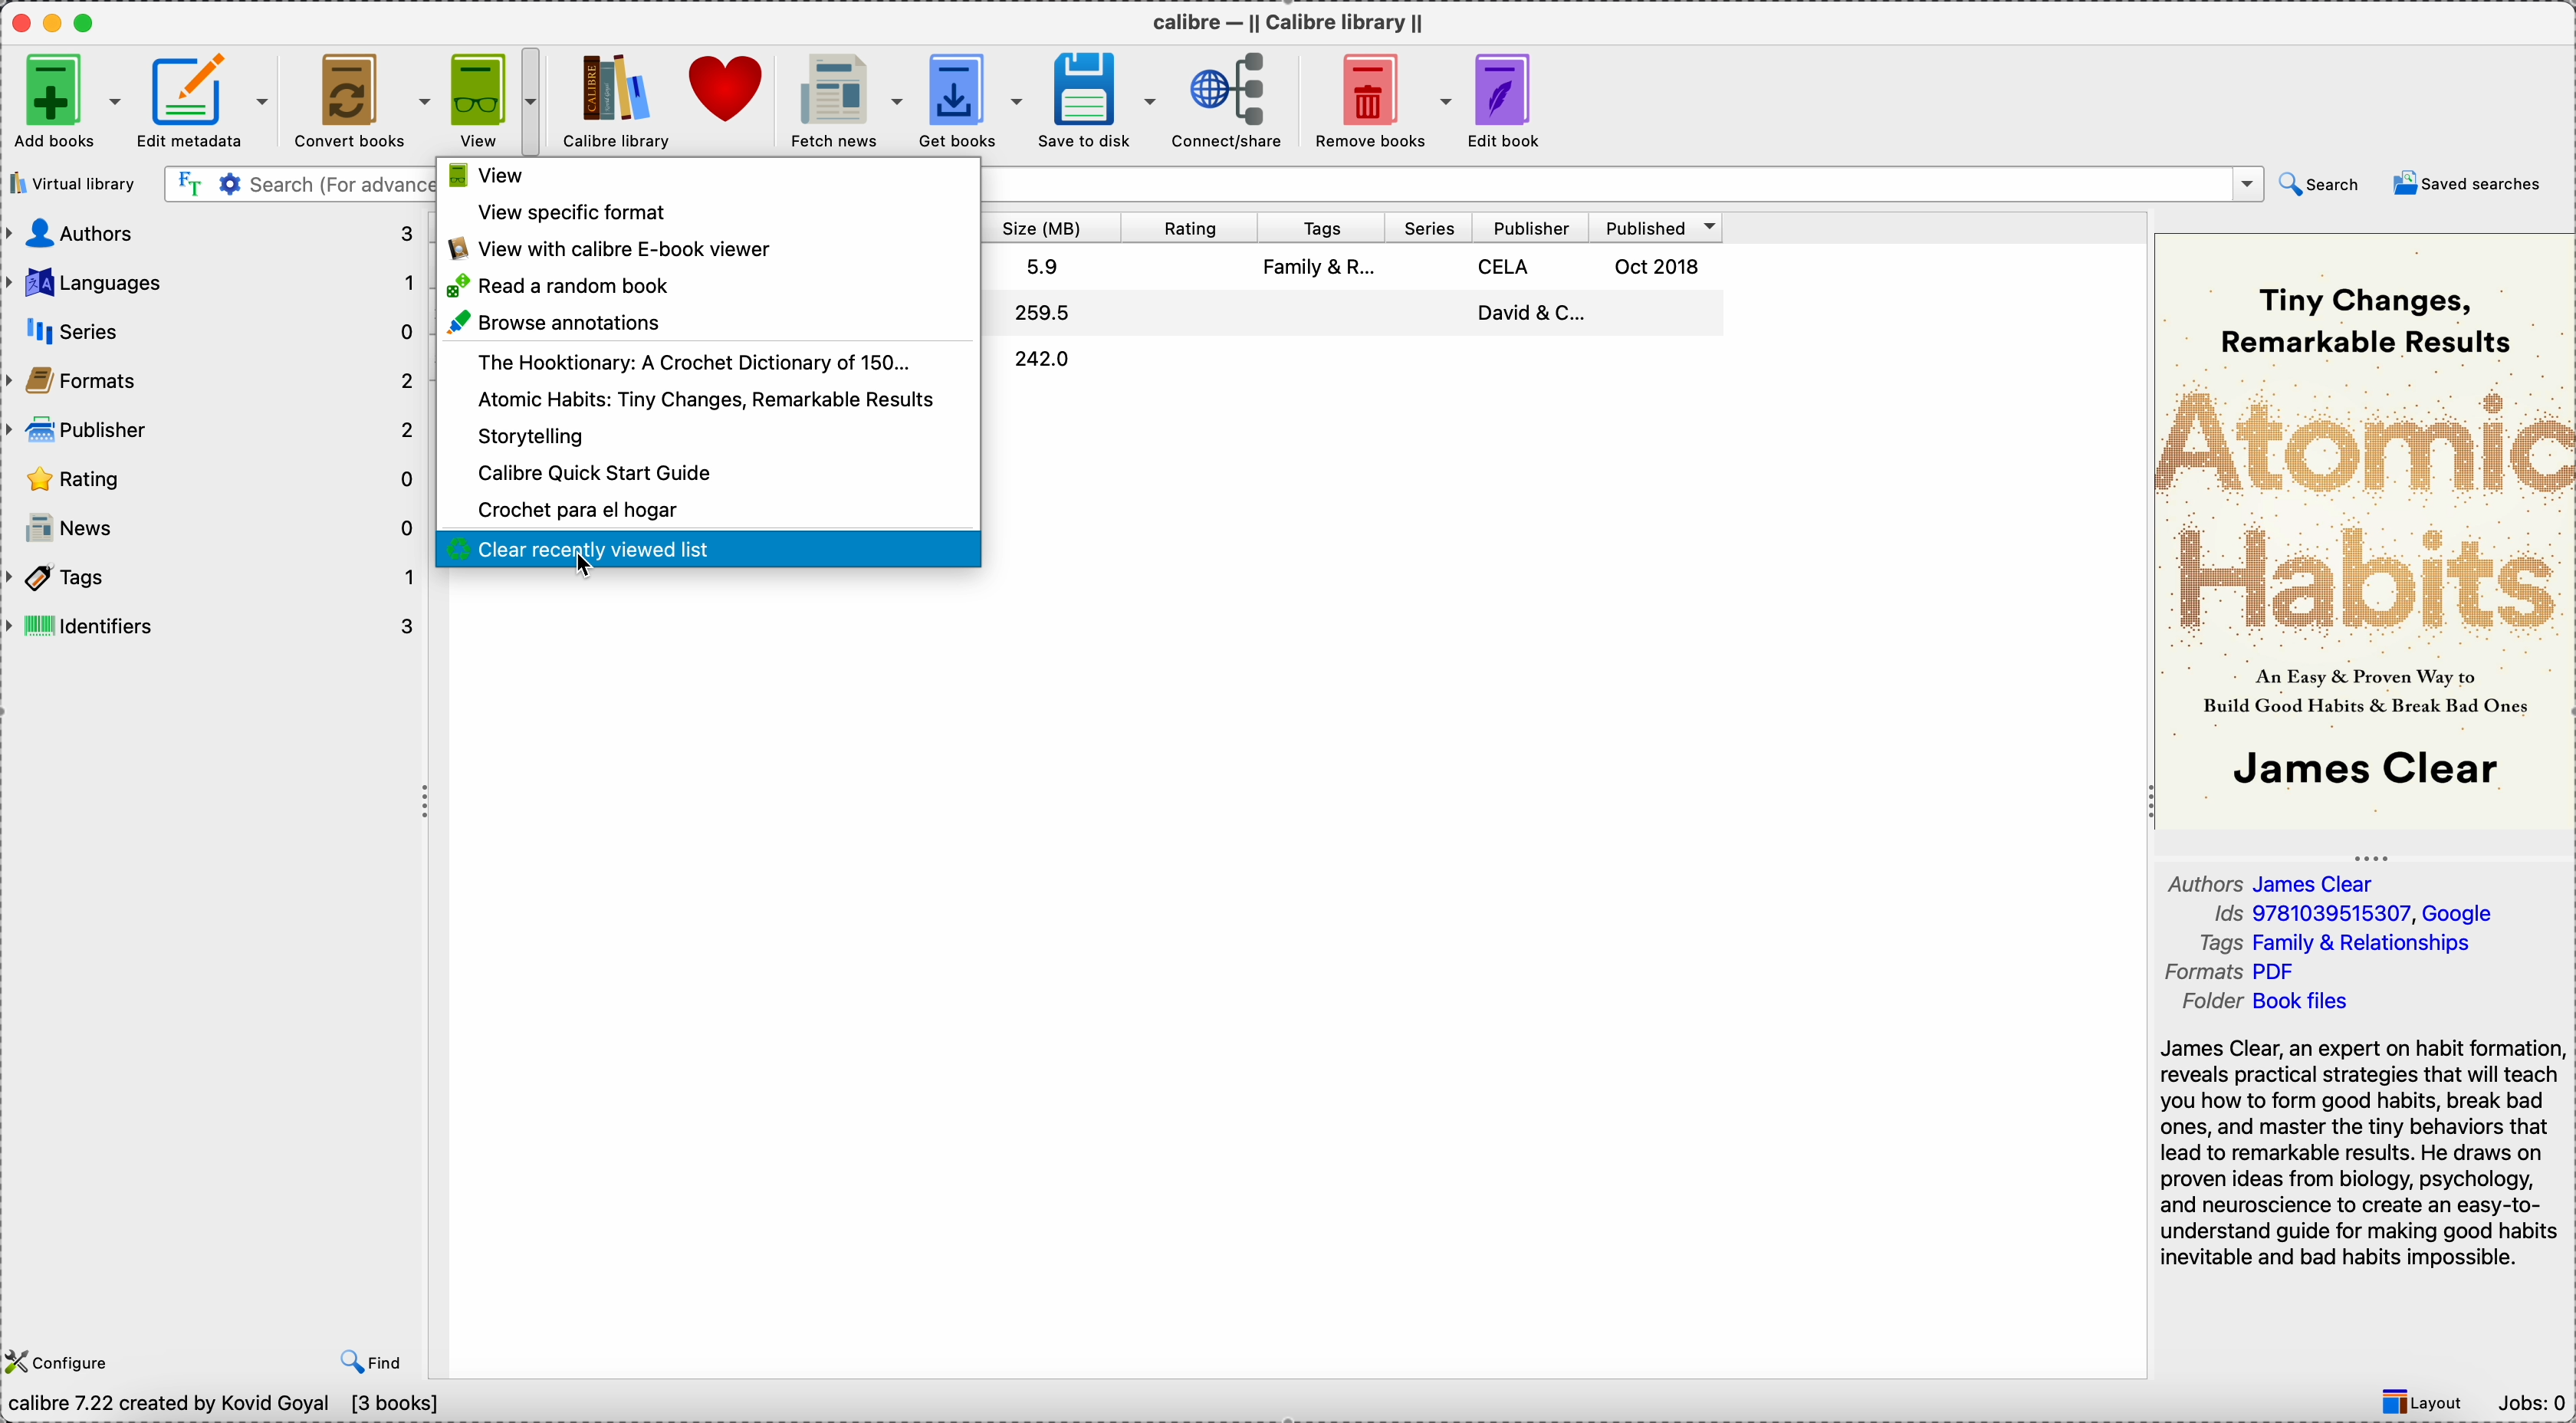  I want to click on languages, so click(211, 279).